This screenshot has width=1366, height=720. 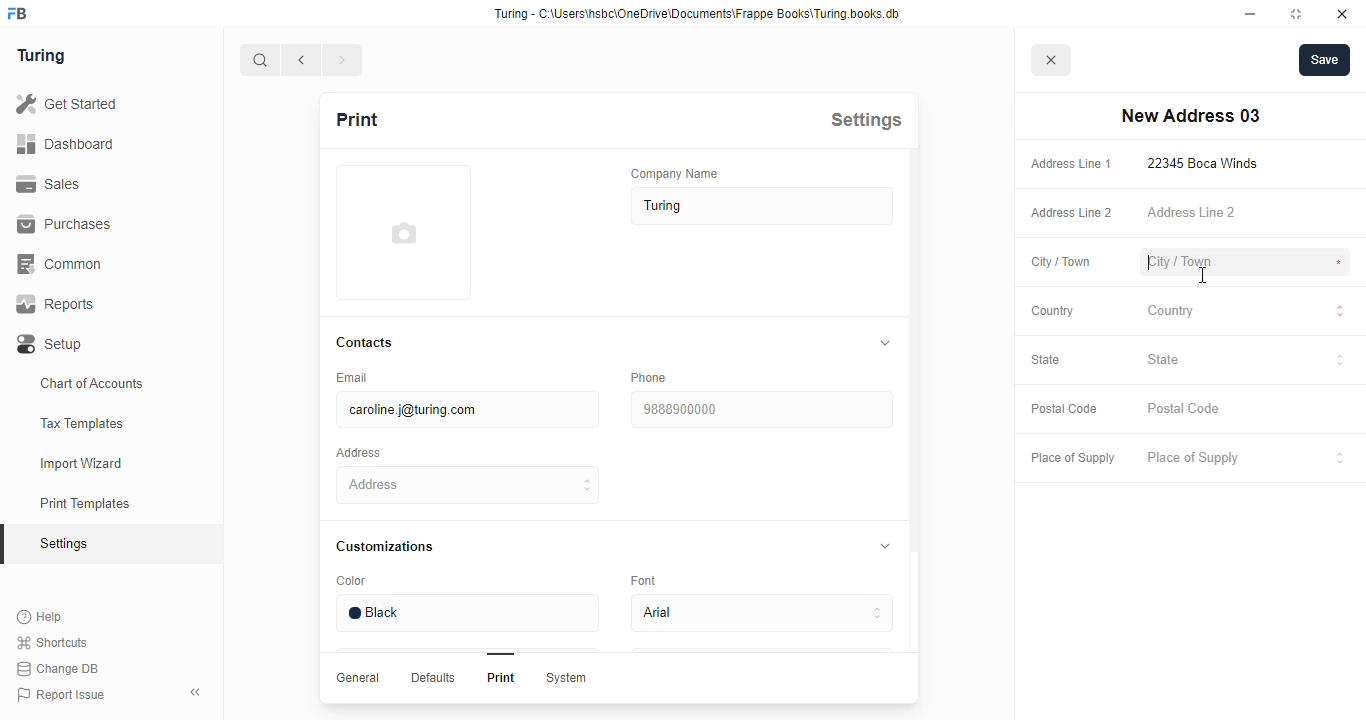 I want to click on arial, so click(x=761, y=614).